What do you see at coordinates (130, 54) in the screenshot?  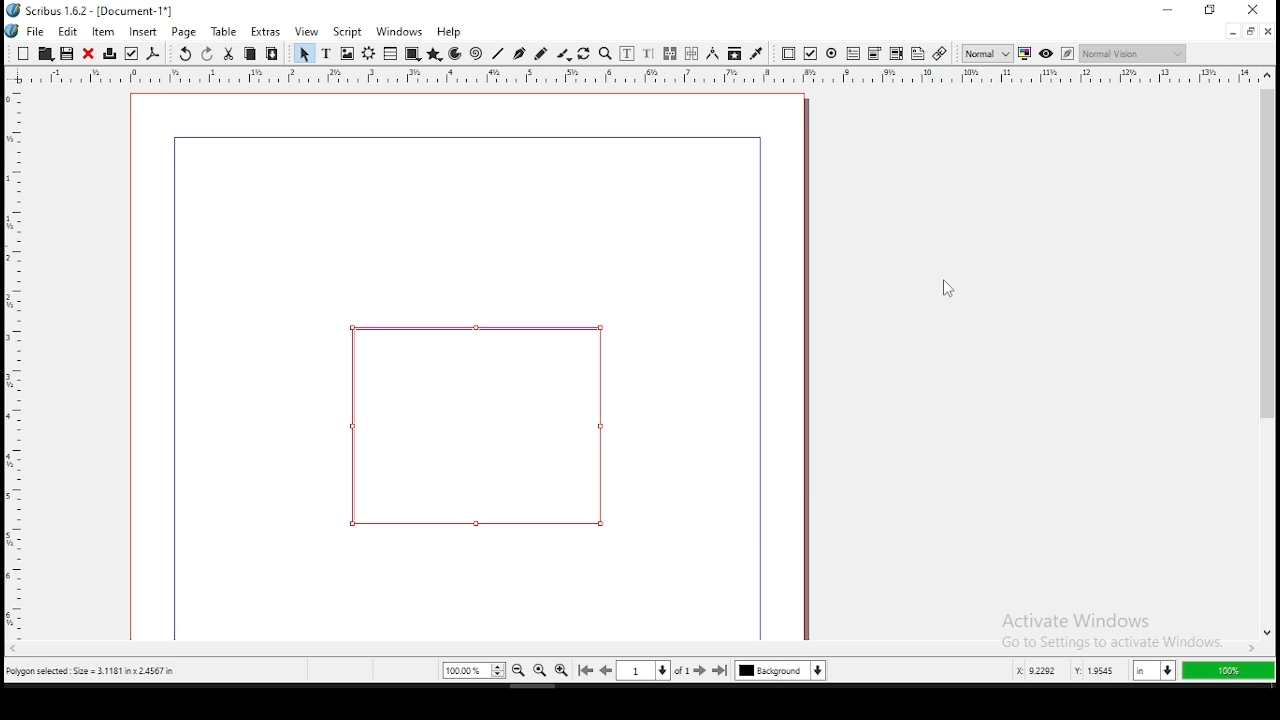 I see `preflight verifier` at bounding box center [130, 54].